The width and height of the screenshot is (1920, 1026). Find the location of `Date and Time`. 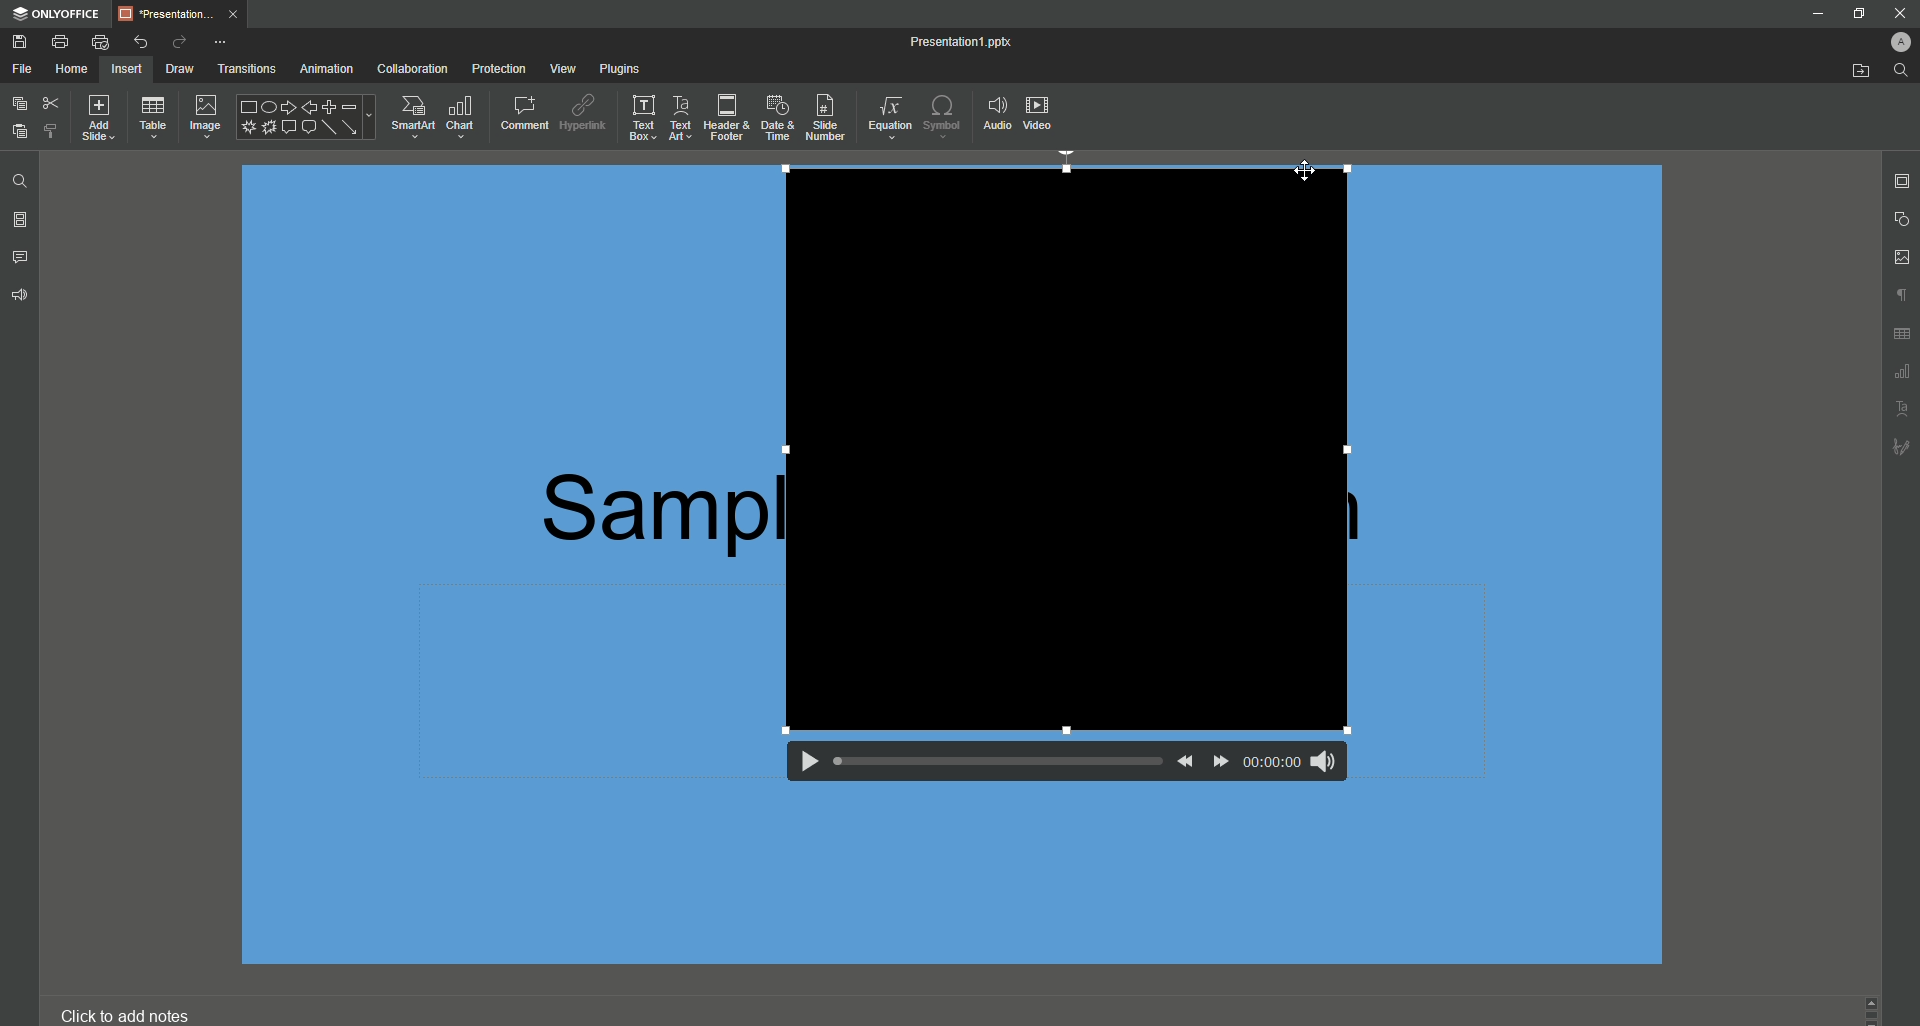

Date and Time is located at coordinates (780, 119).